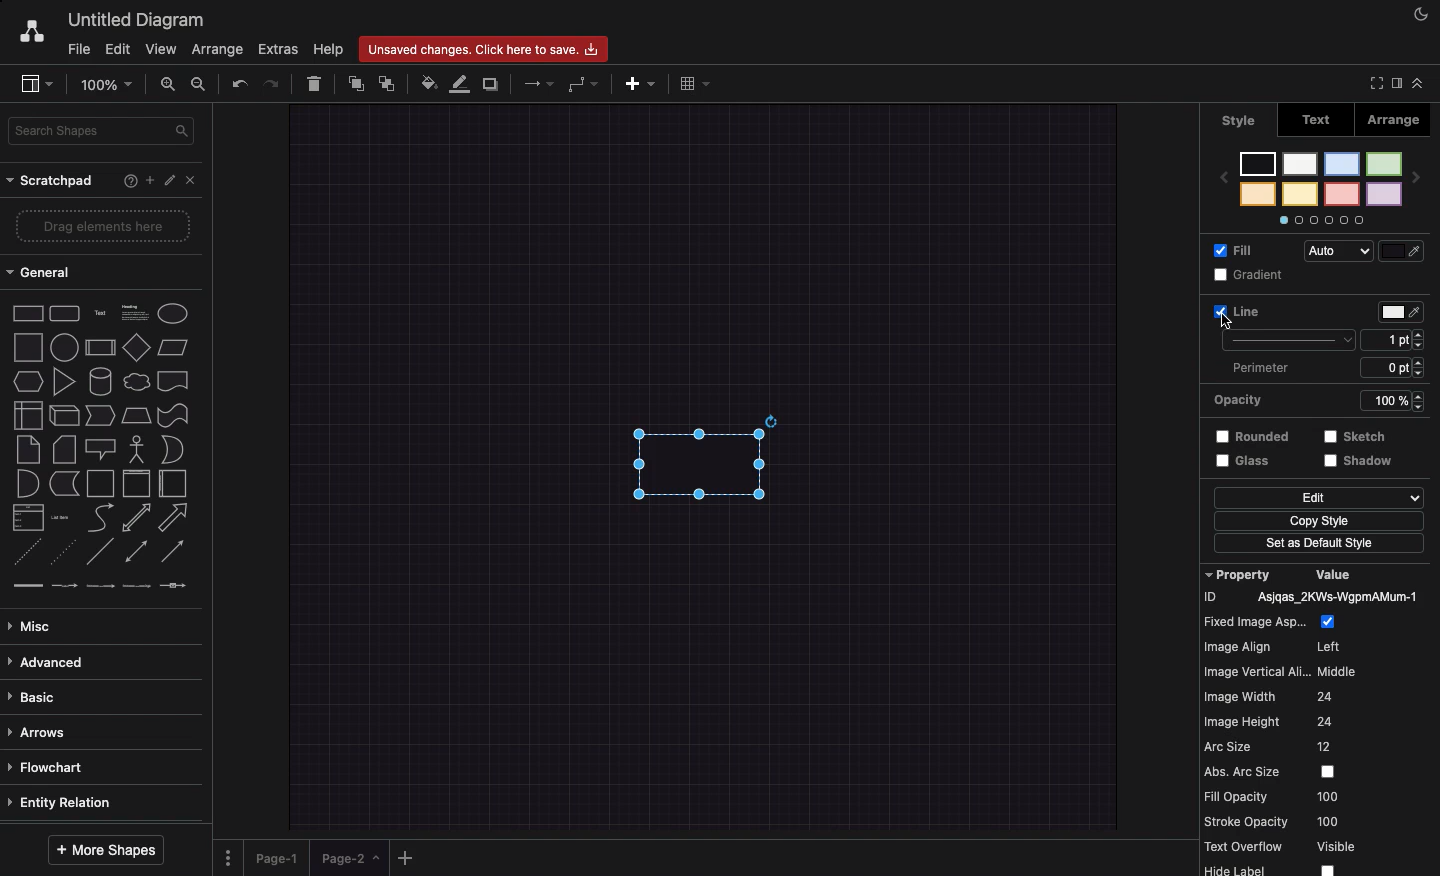  What do you see at coordinates (1403, 118) in the screenshot?
I see `Arrange` at bounding box center [1403, 118].